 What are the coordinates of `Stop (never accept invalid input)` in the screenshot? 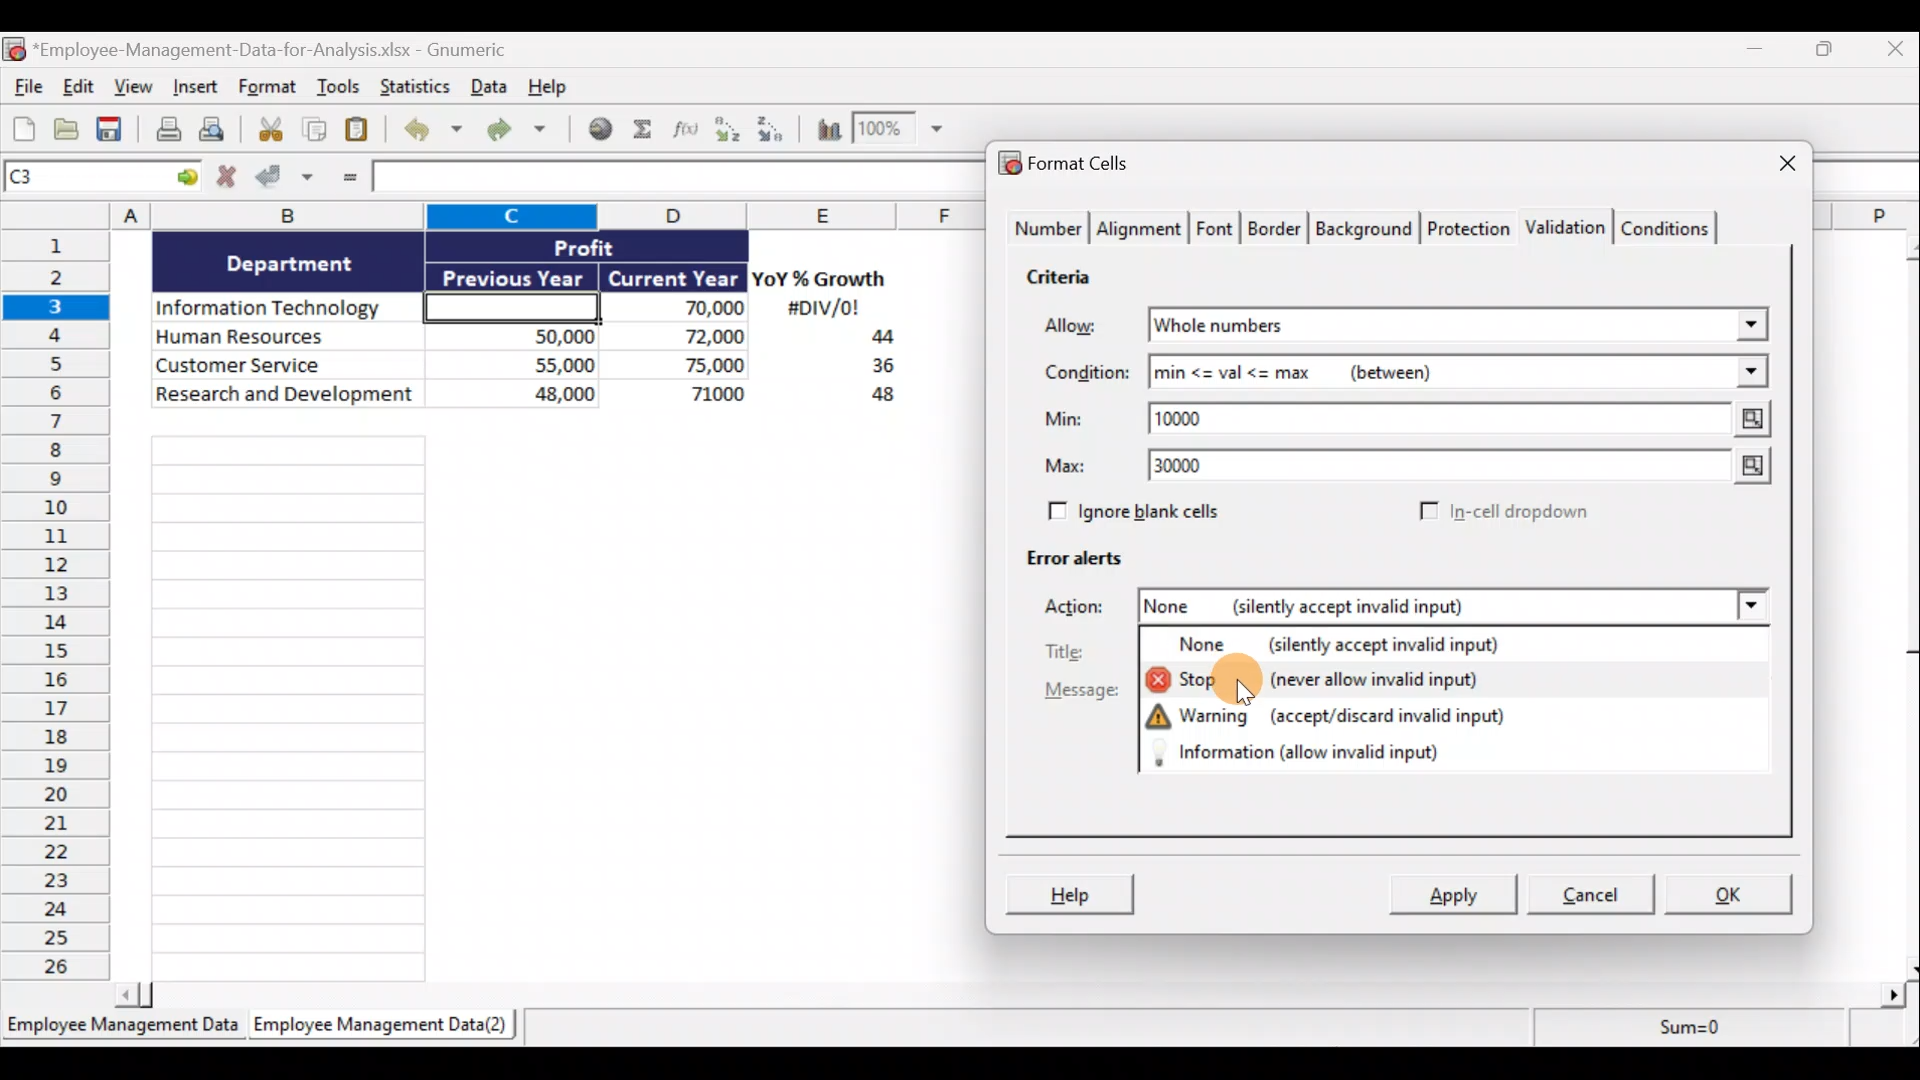 It's located at (1328, 684).